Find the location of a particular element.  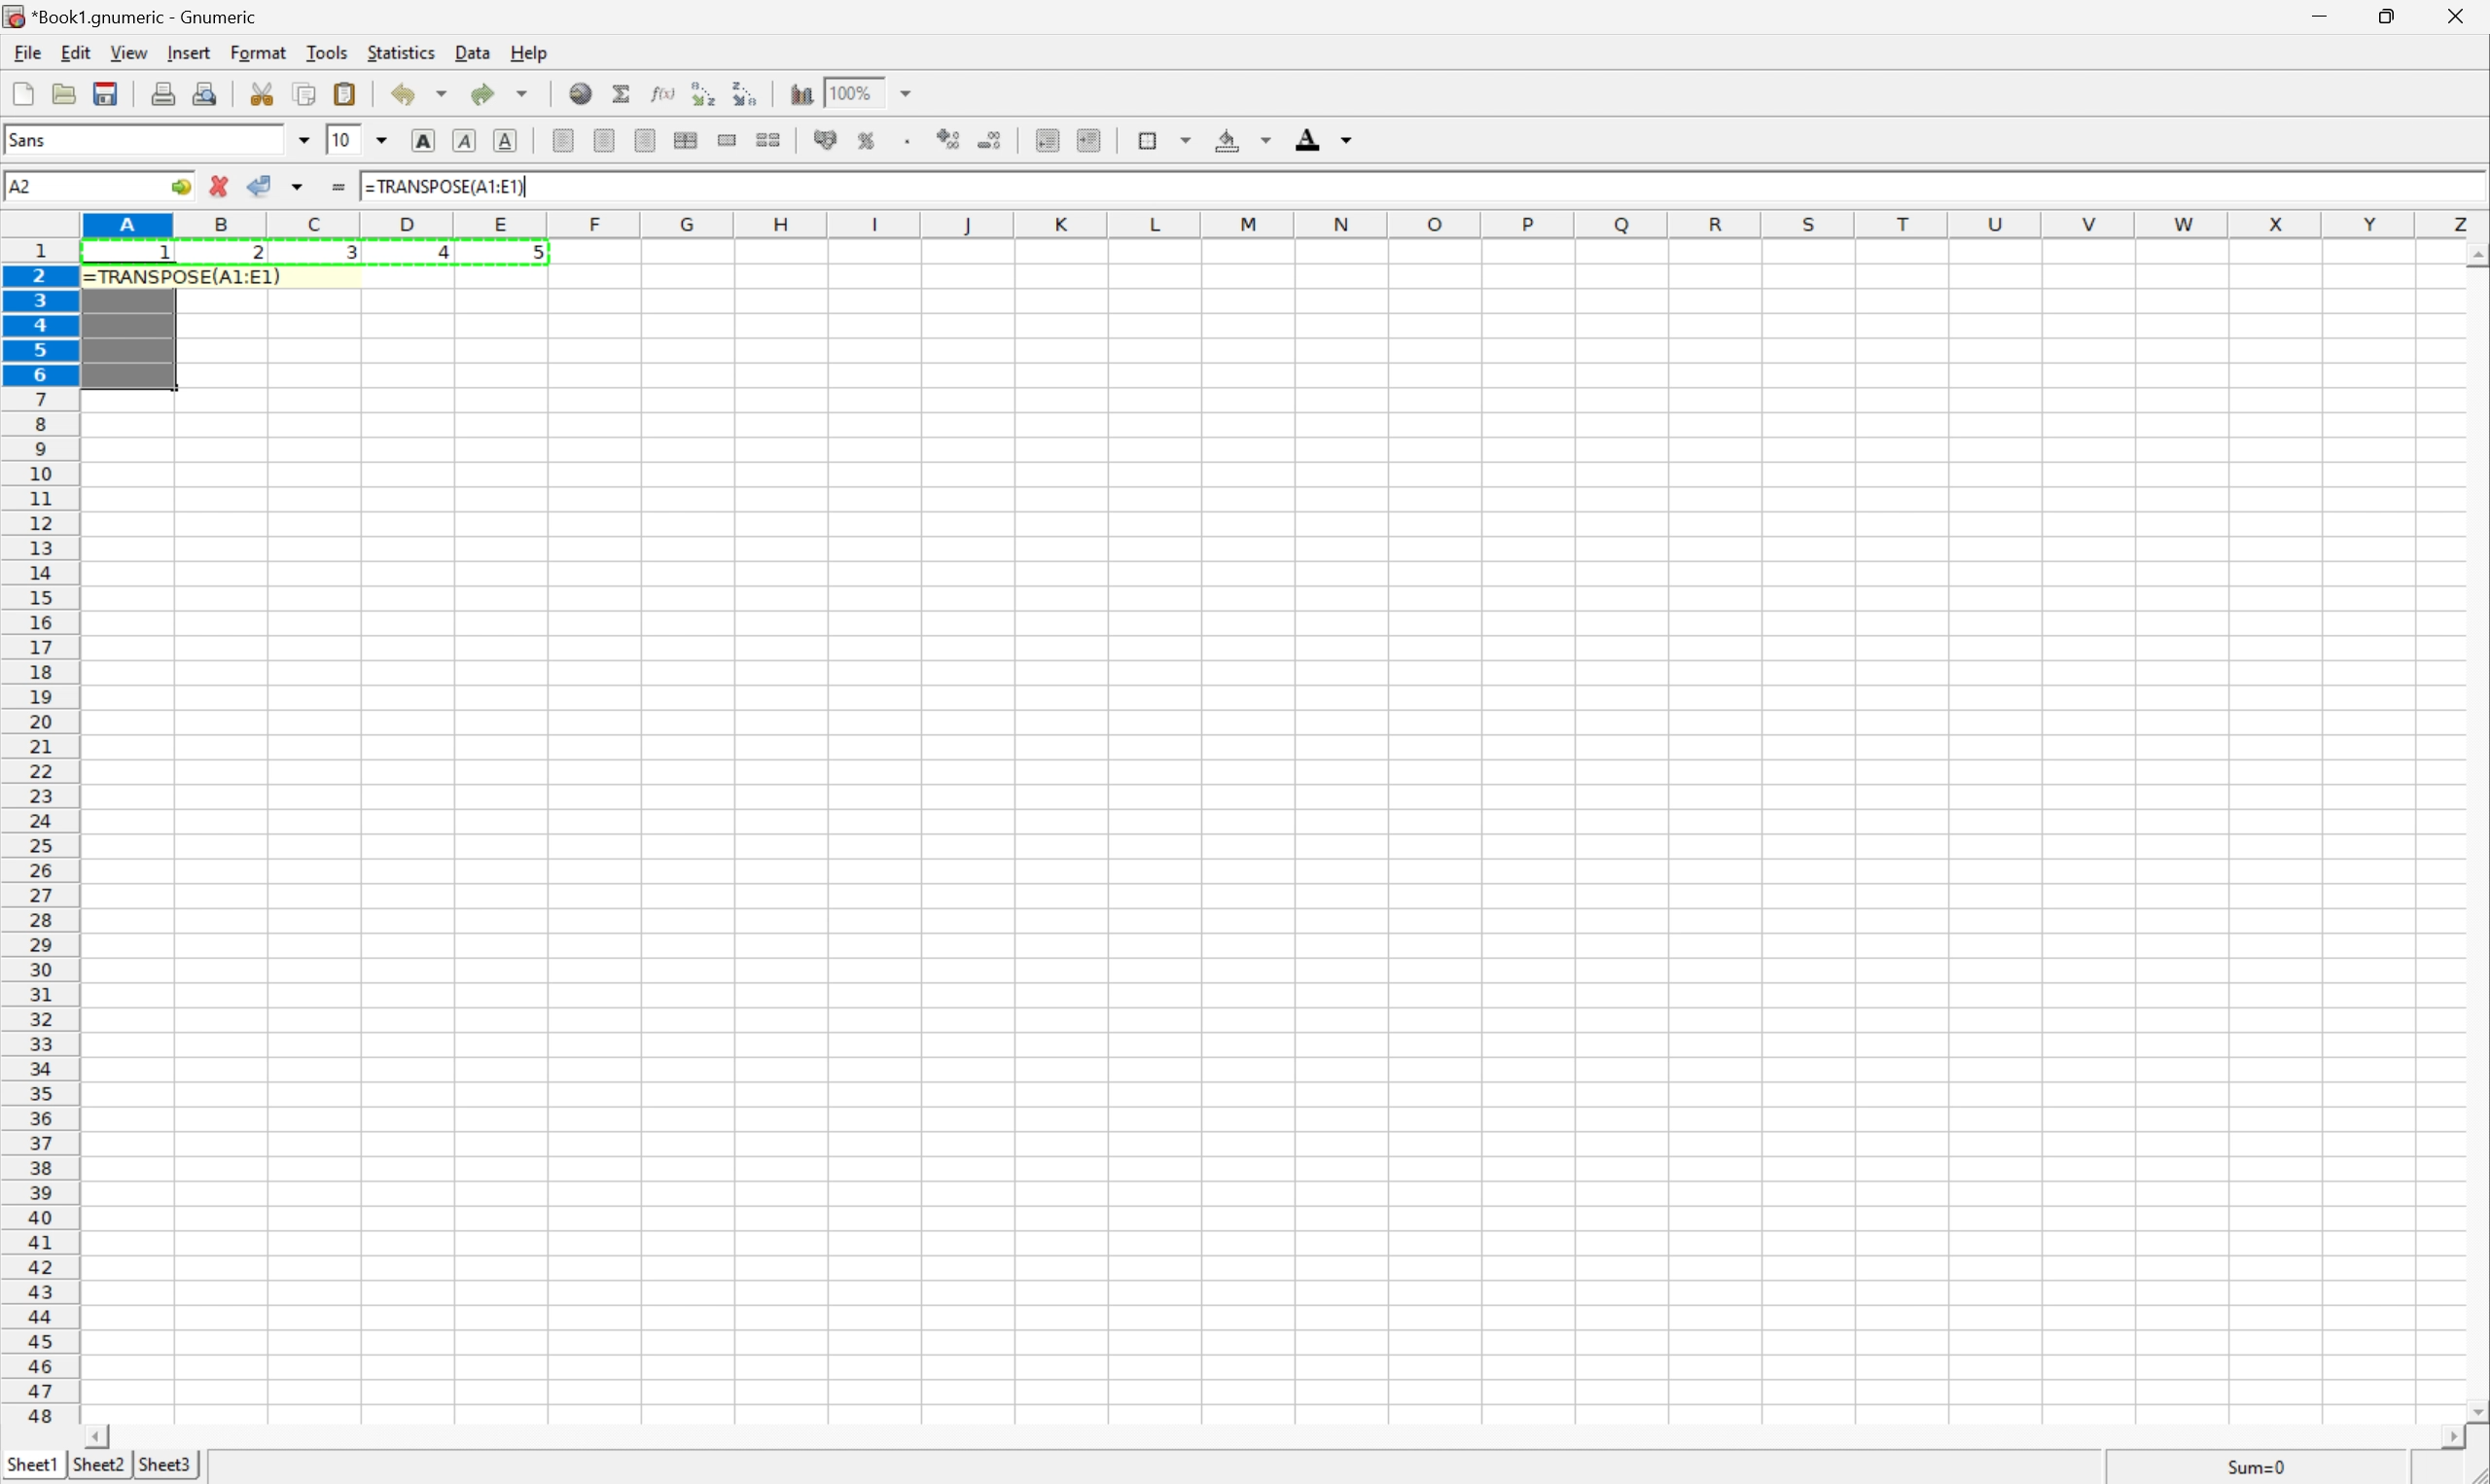

scroll down is located at coordinates (2474, 1403).